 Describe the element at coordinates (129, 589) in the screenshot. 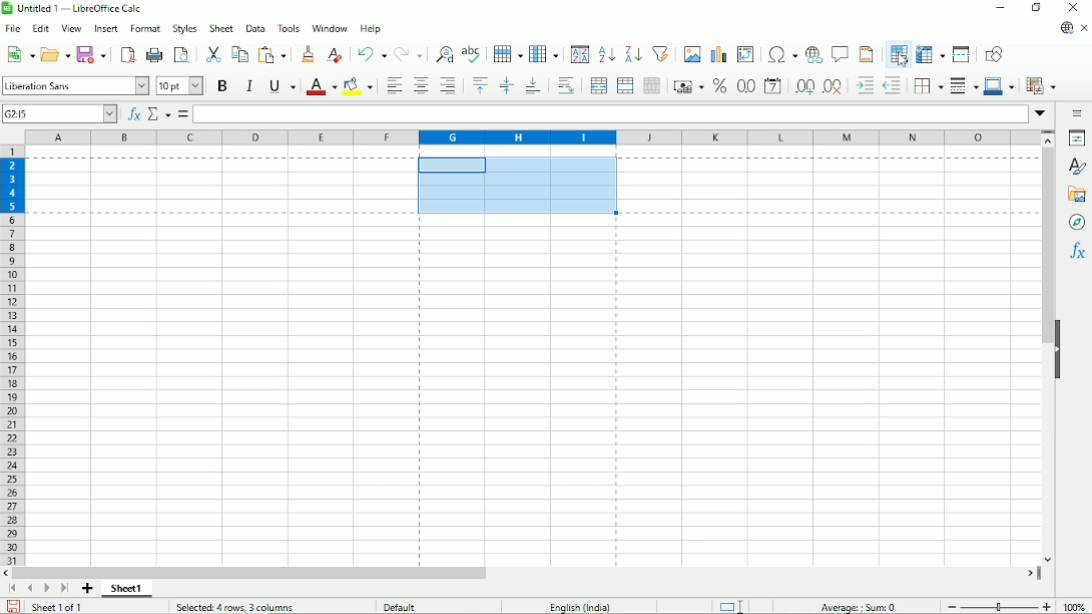

I see `Sheet 1` at that location.